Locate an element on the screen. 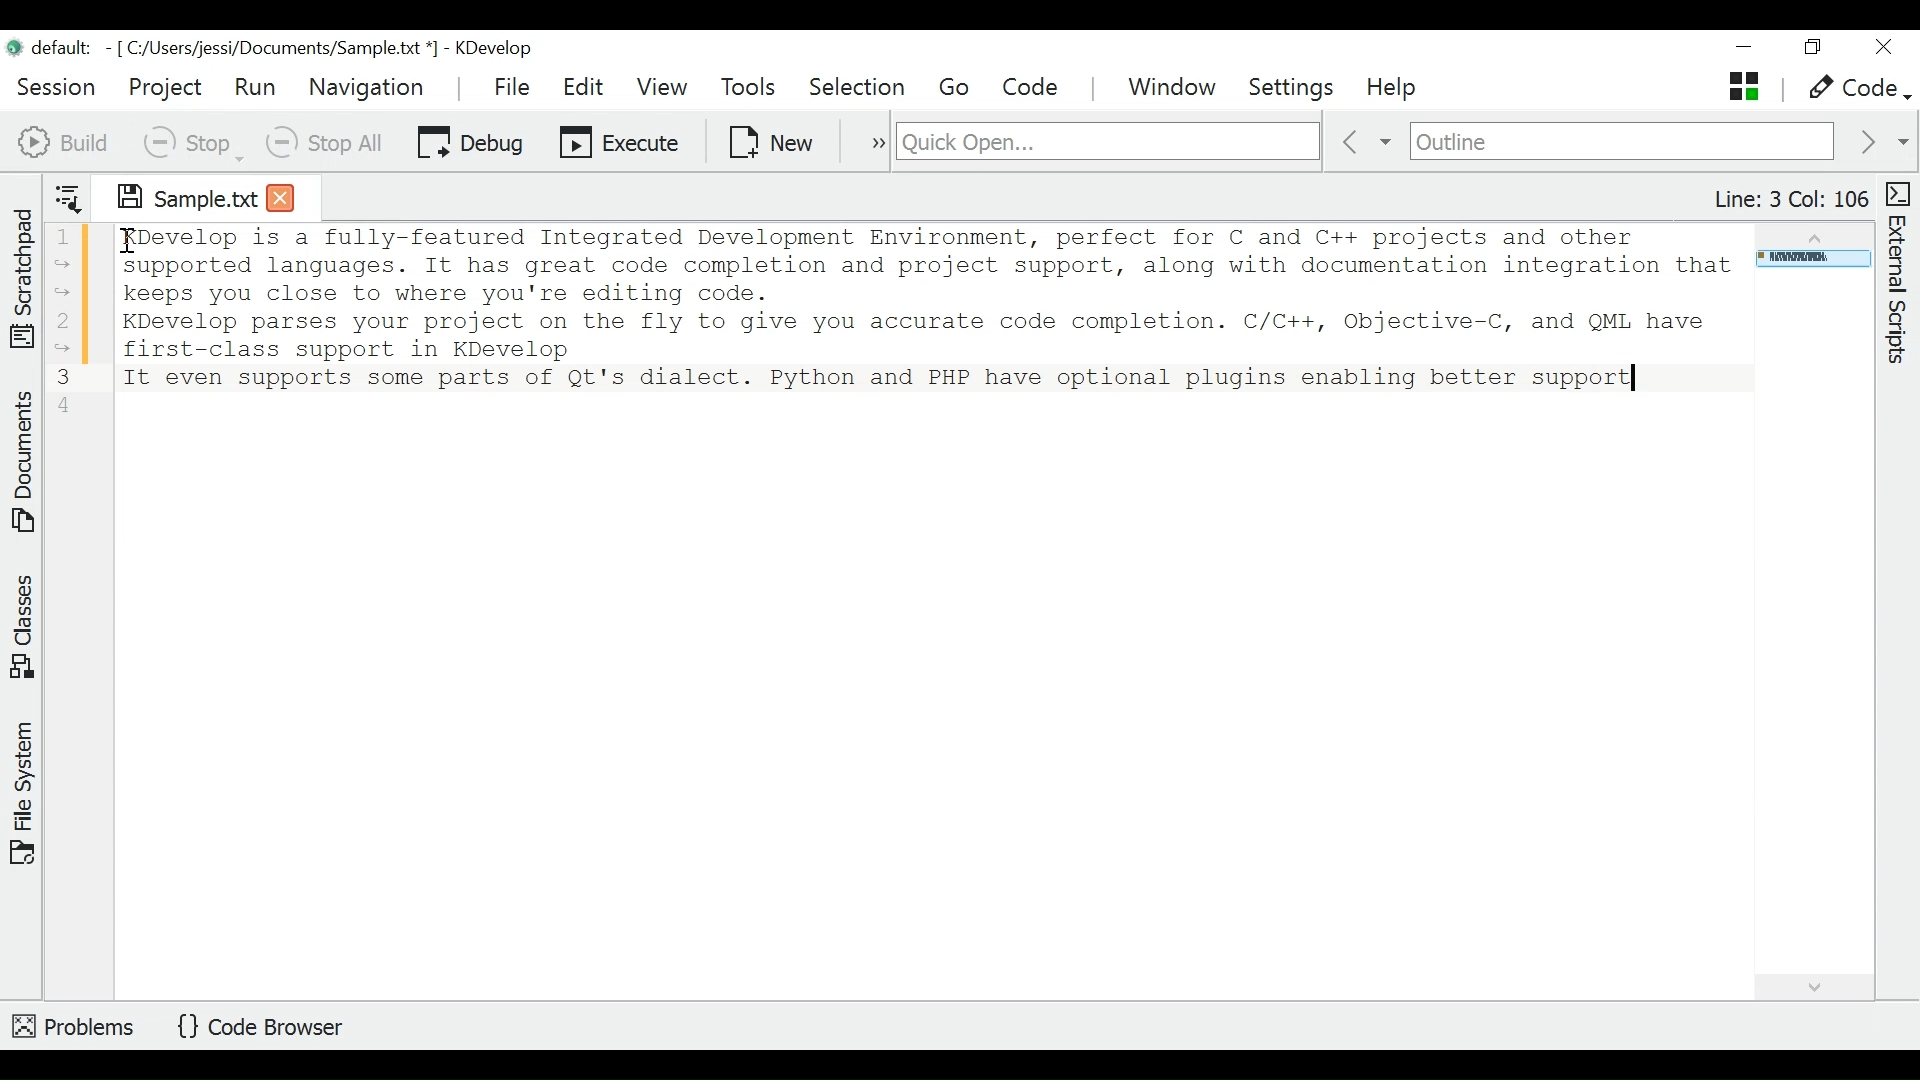 The width and height of the screenshot is (1920, 1080). Code is located at coordinates (1856, 89).